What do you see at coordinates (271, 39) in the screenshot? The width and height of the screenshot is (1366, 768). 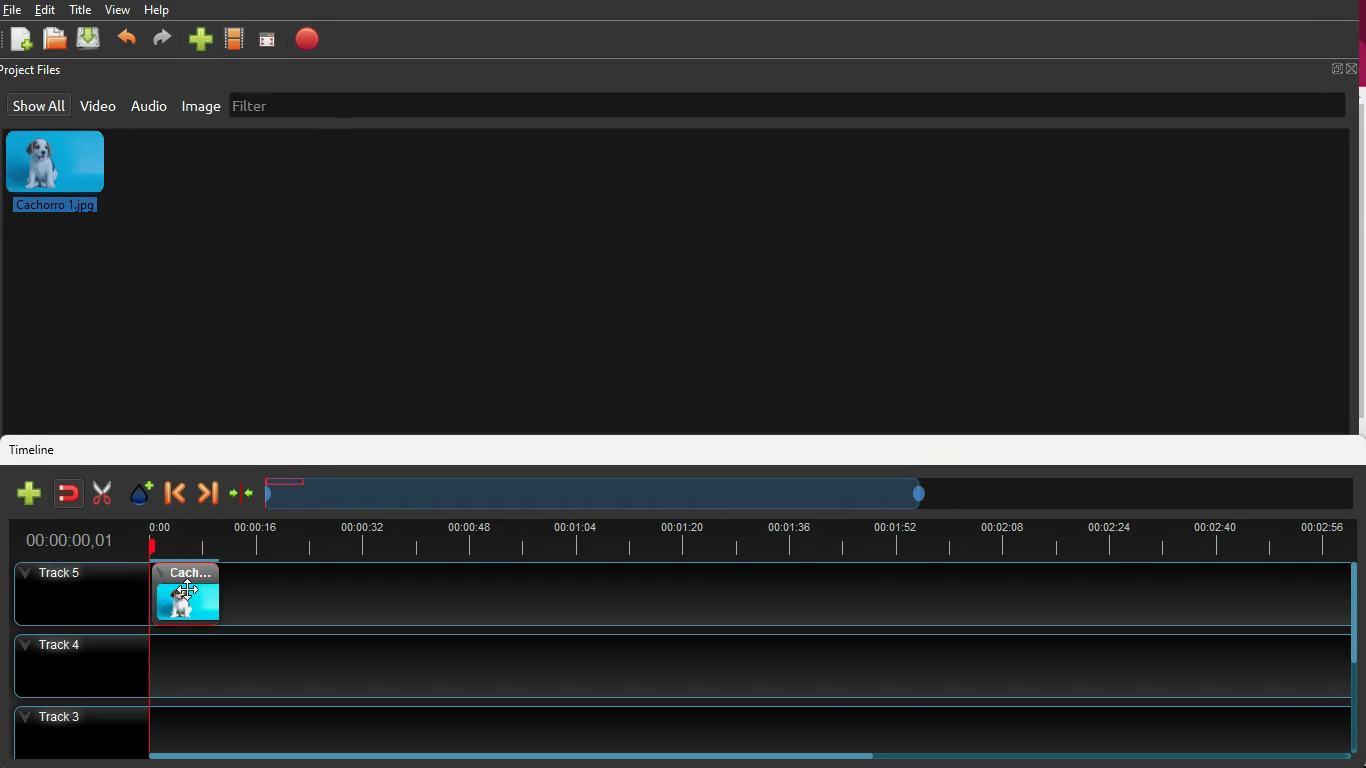 I see `screen` at bounding box center [271, 39].